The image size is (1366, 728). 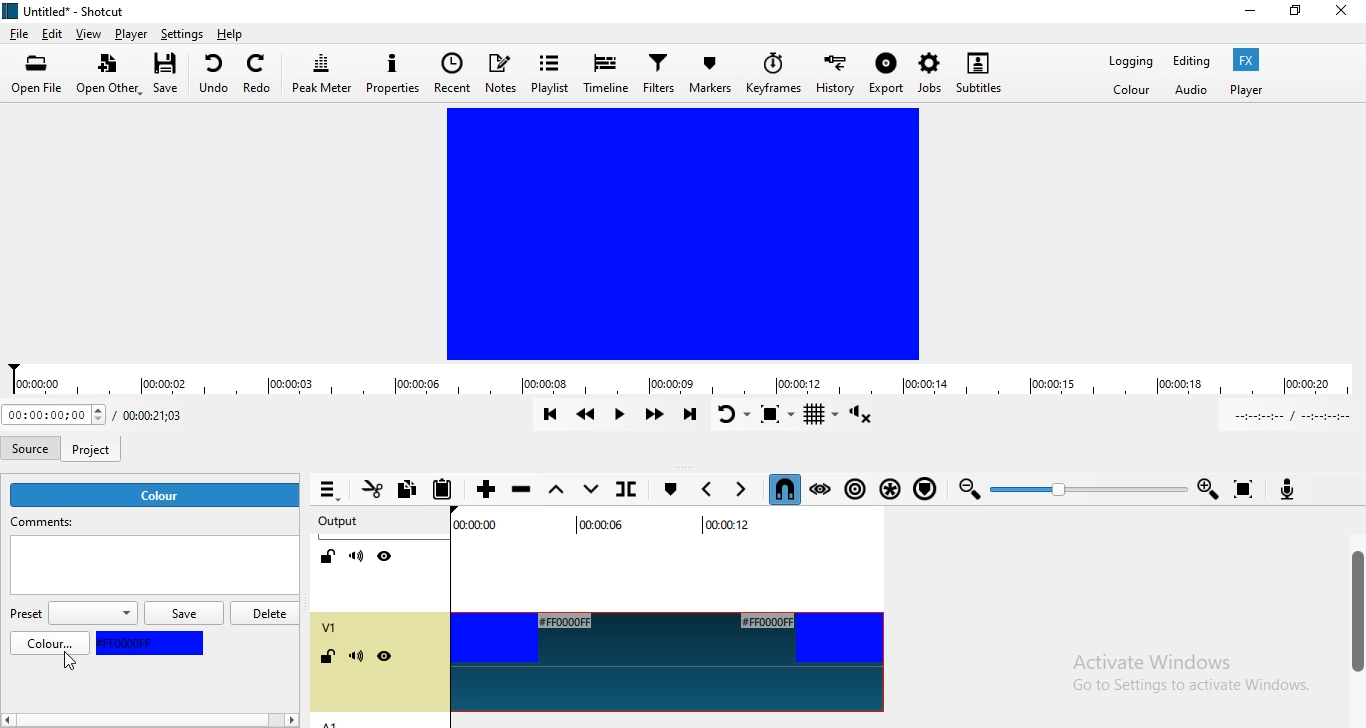 I want to click on Markers, so click(x=712, y=74).